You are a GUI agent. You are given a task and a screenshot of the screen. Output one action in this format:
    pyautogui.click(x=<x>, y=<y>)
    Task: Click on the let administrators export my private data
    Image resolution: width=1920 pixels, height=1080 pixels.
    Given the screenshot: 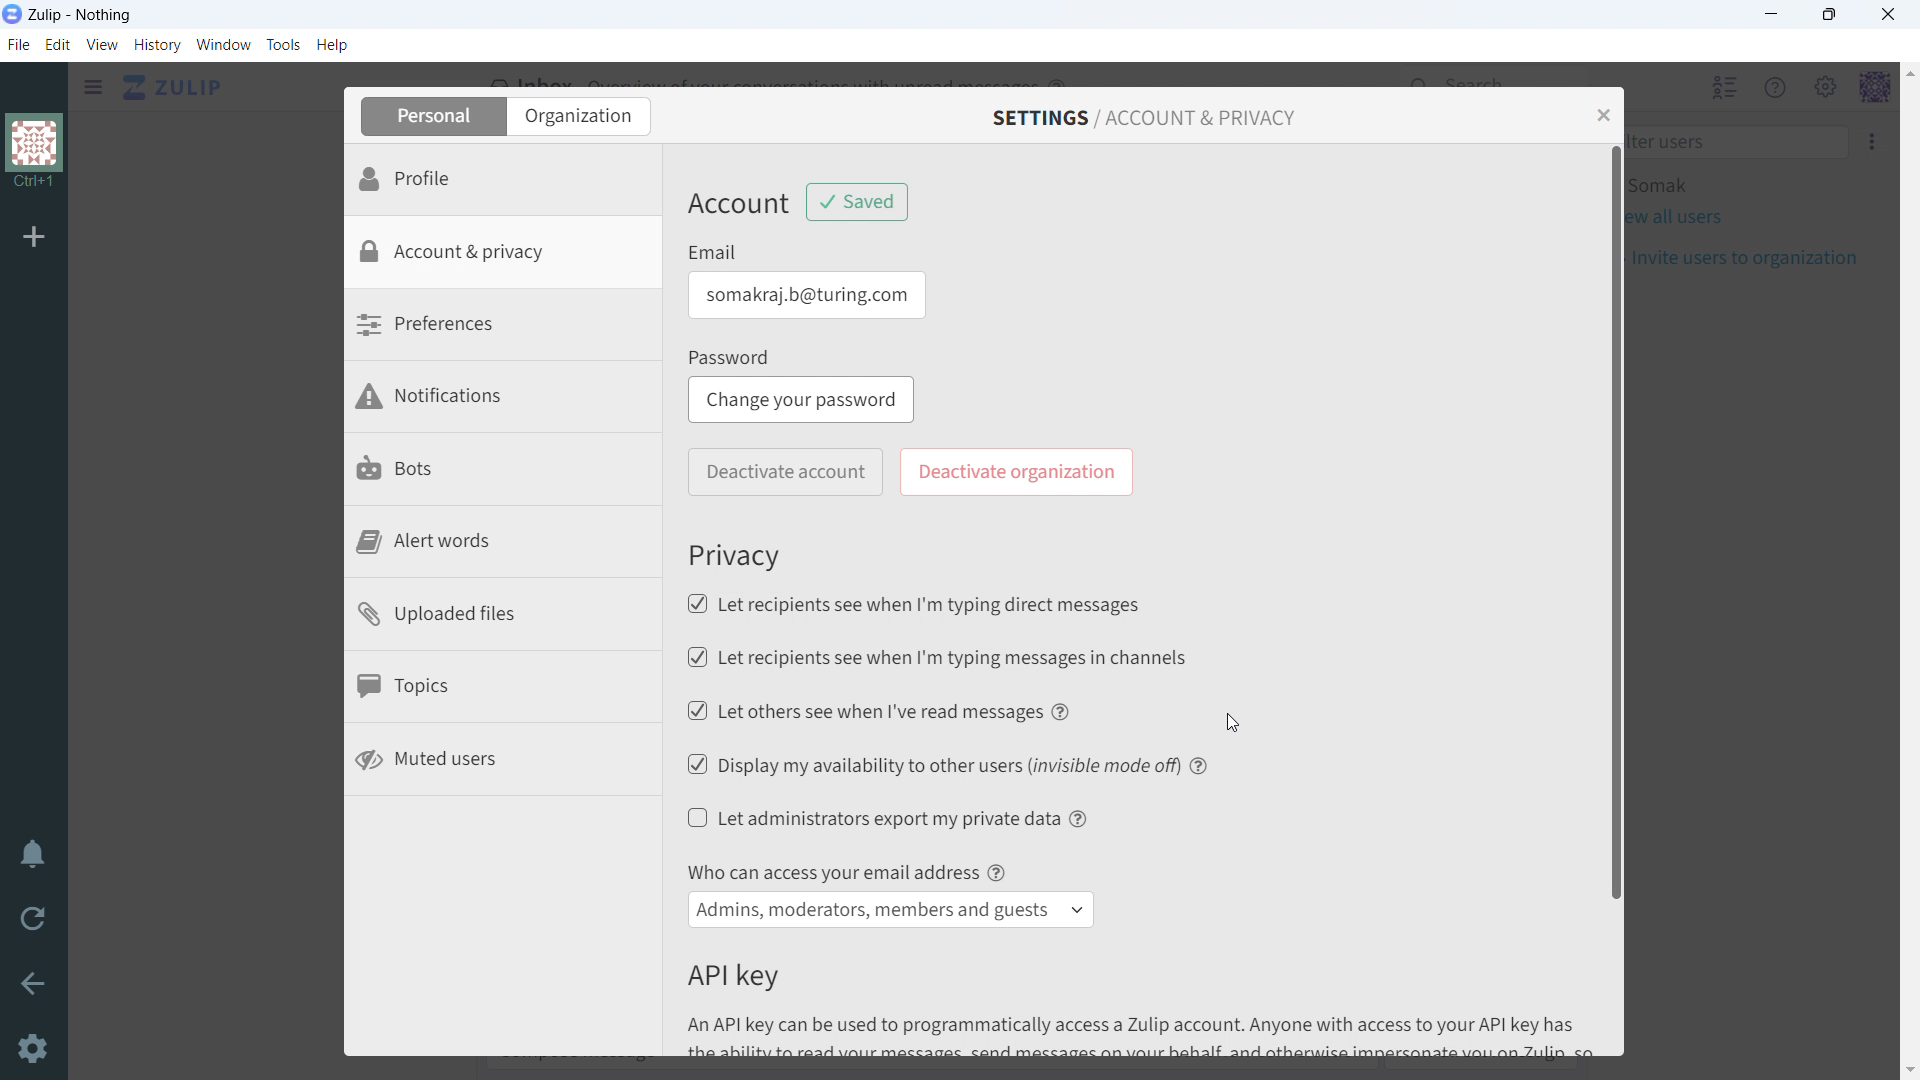 What is the action you would take?
    pyautogui.click(x=874, y=818)
    